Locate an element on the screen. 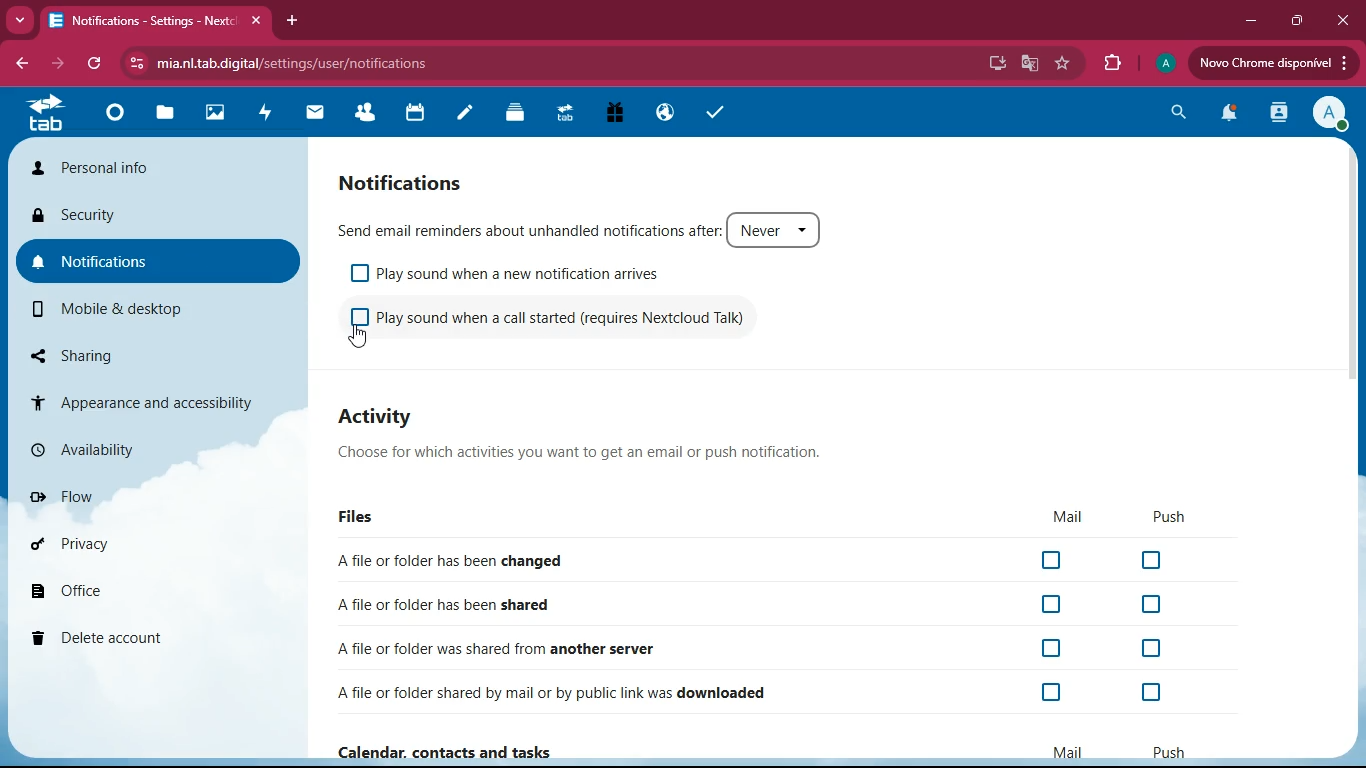 The width and height of the screenshot is (1366, 768). tab is located at coordinates (155, 23).